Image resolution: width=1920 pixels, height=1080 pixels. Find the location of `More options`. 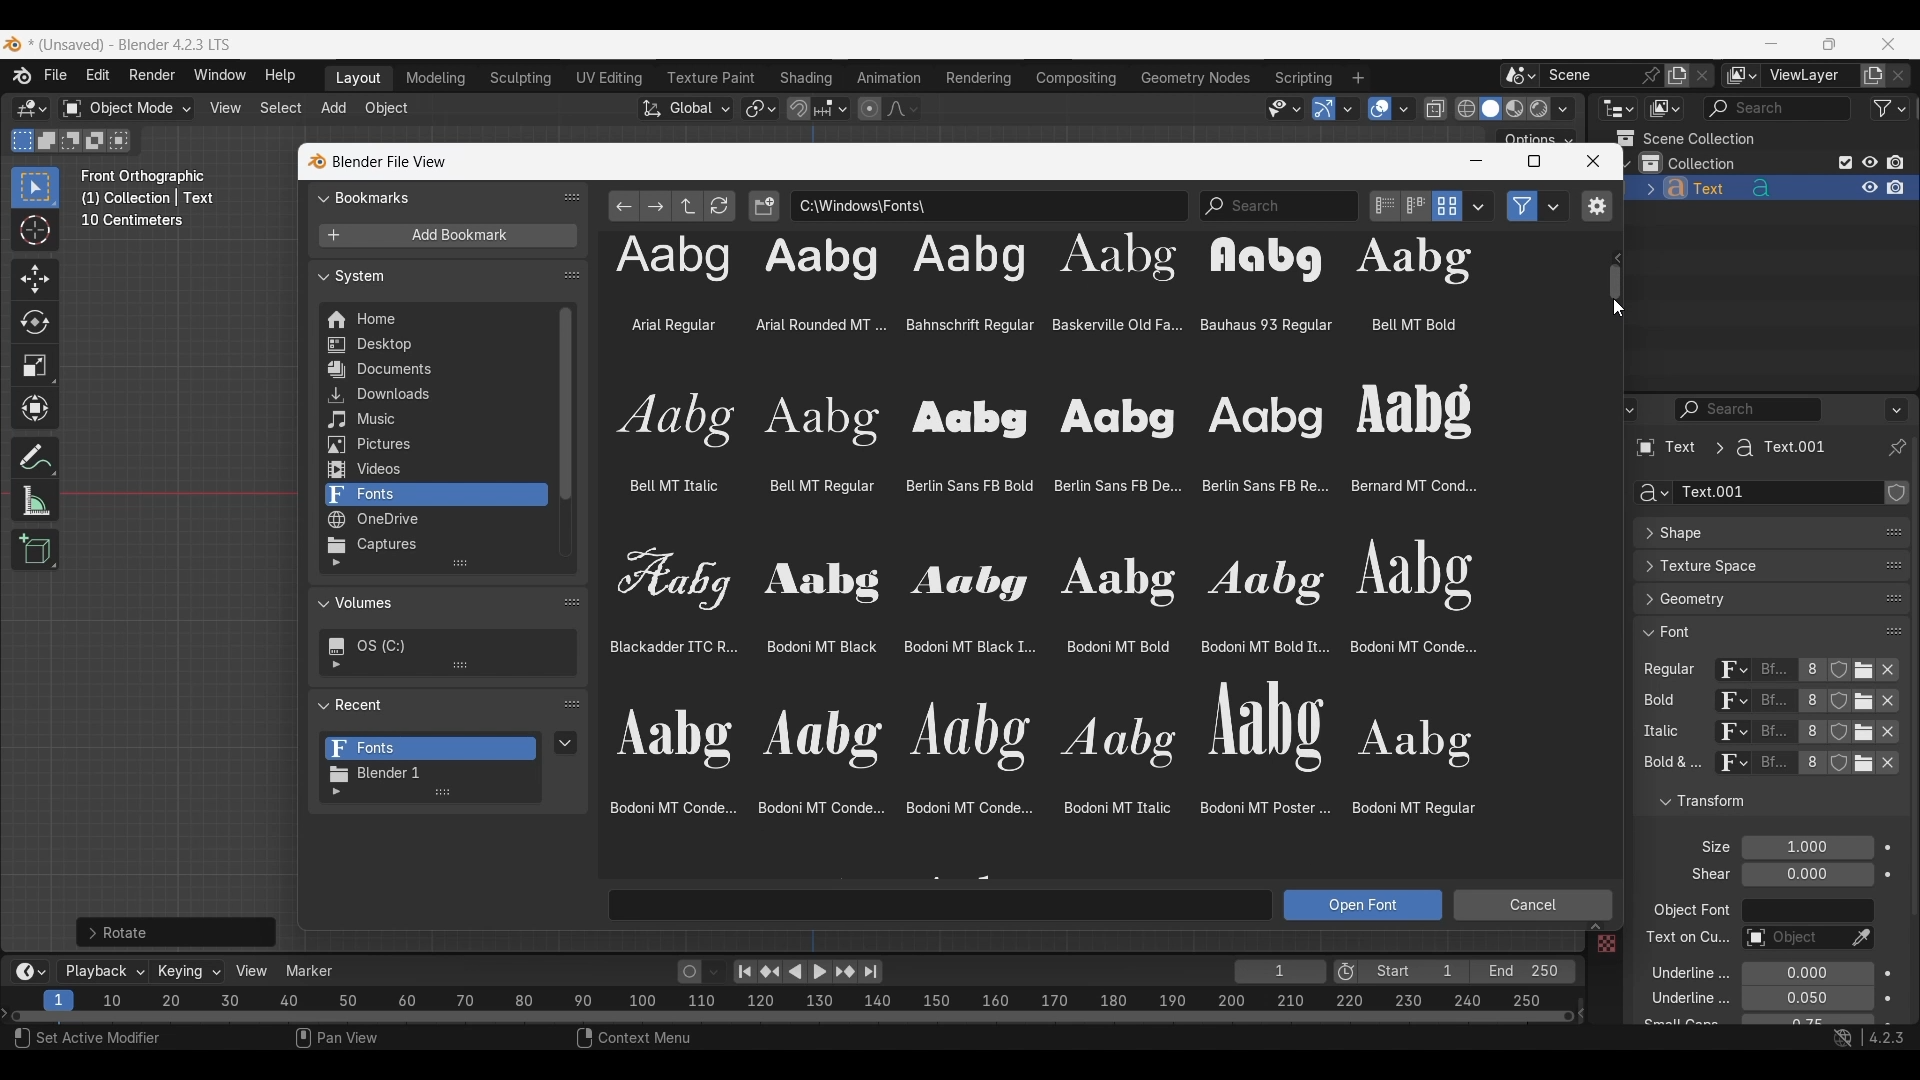

More options is located at coordinates (28, 972).